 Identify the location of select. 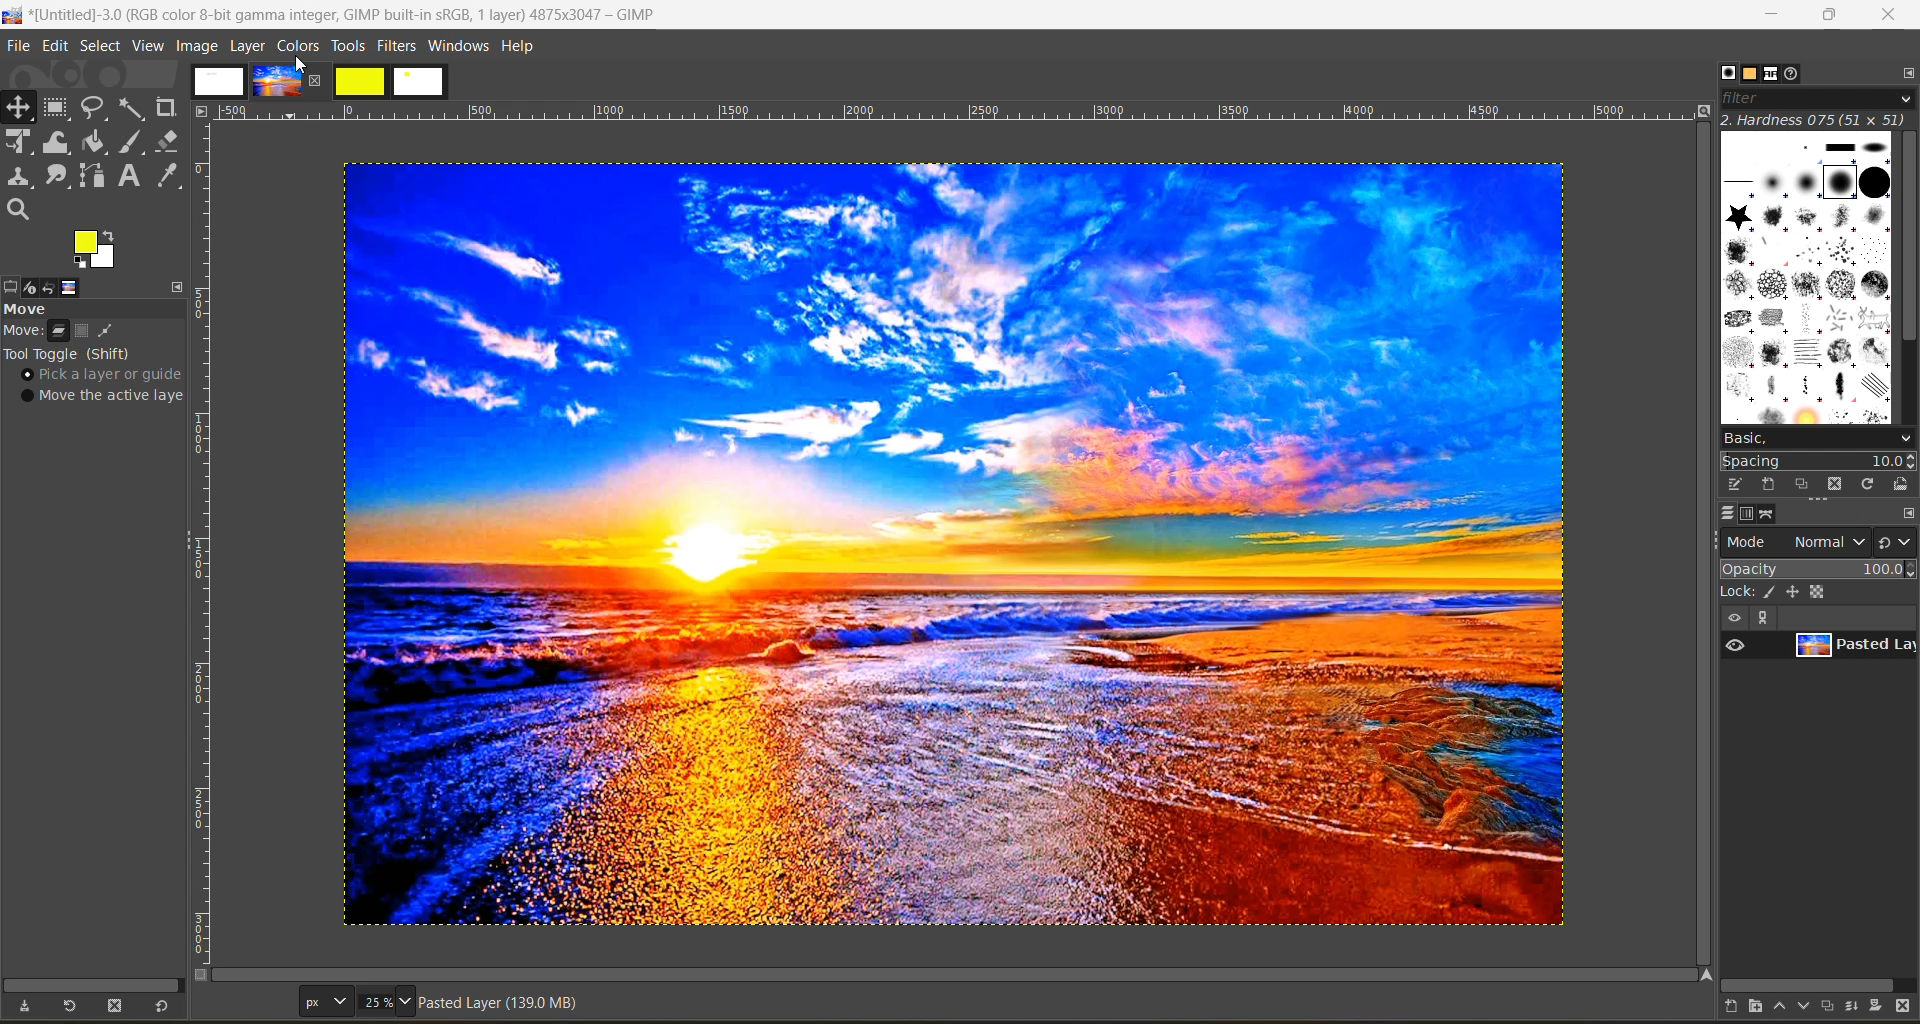
(103, 47).